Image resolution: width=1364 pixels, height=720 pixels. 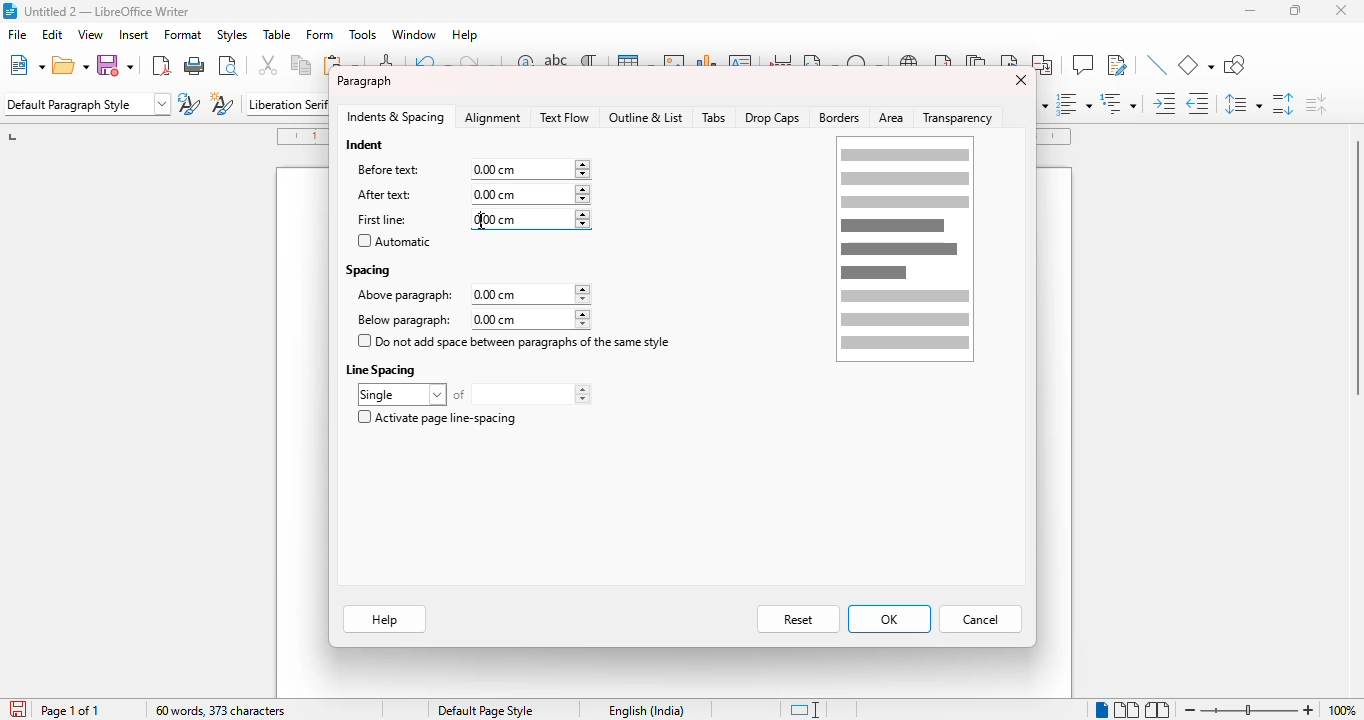 I want to click on spacing, so click(x=369, y=269).